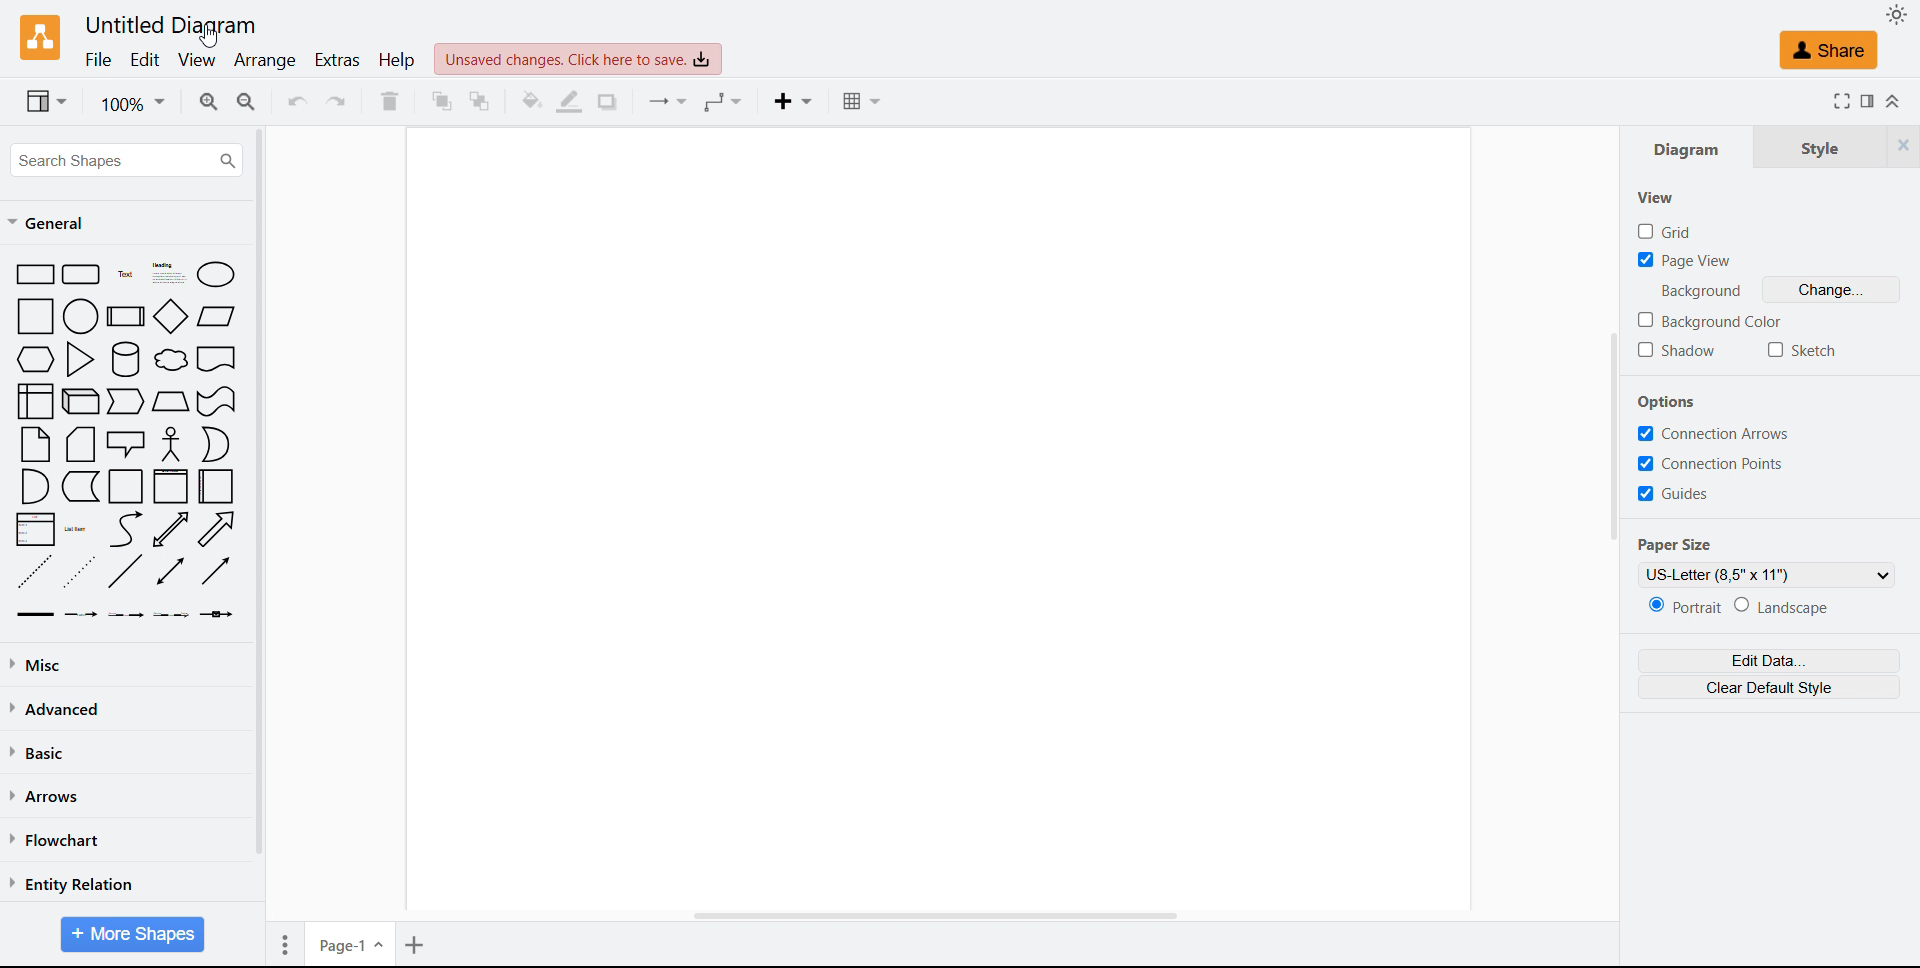 The image size is (1920, 968). Describe the element at coordinates (530, 101) in the screenshot. I see `Fill colour ` at that location.